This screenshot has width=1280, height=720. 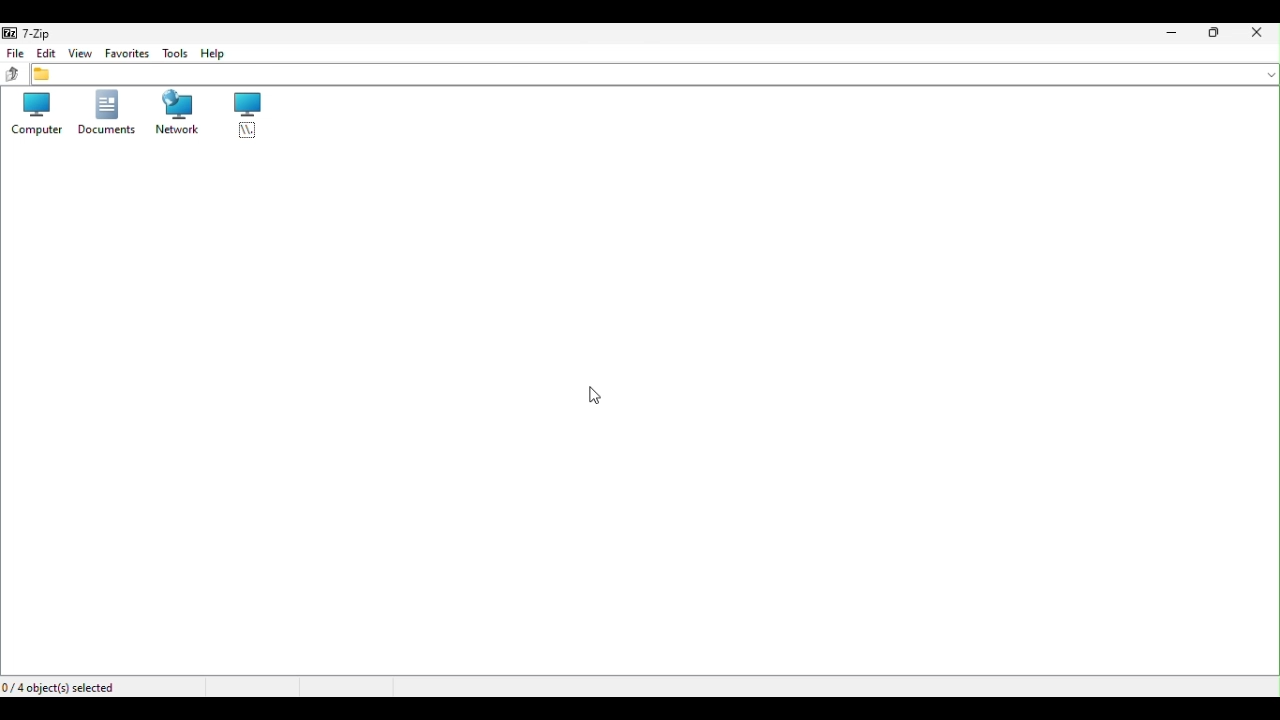 I want to click on Documents, so click(x=107, y=112).